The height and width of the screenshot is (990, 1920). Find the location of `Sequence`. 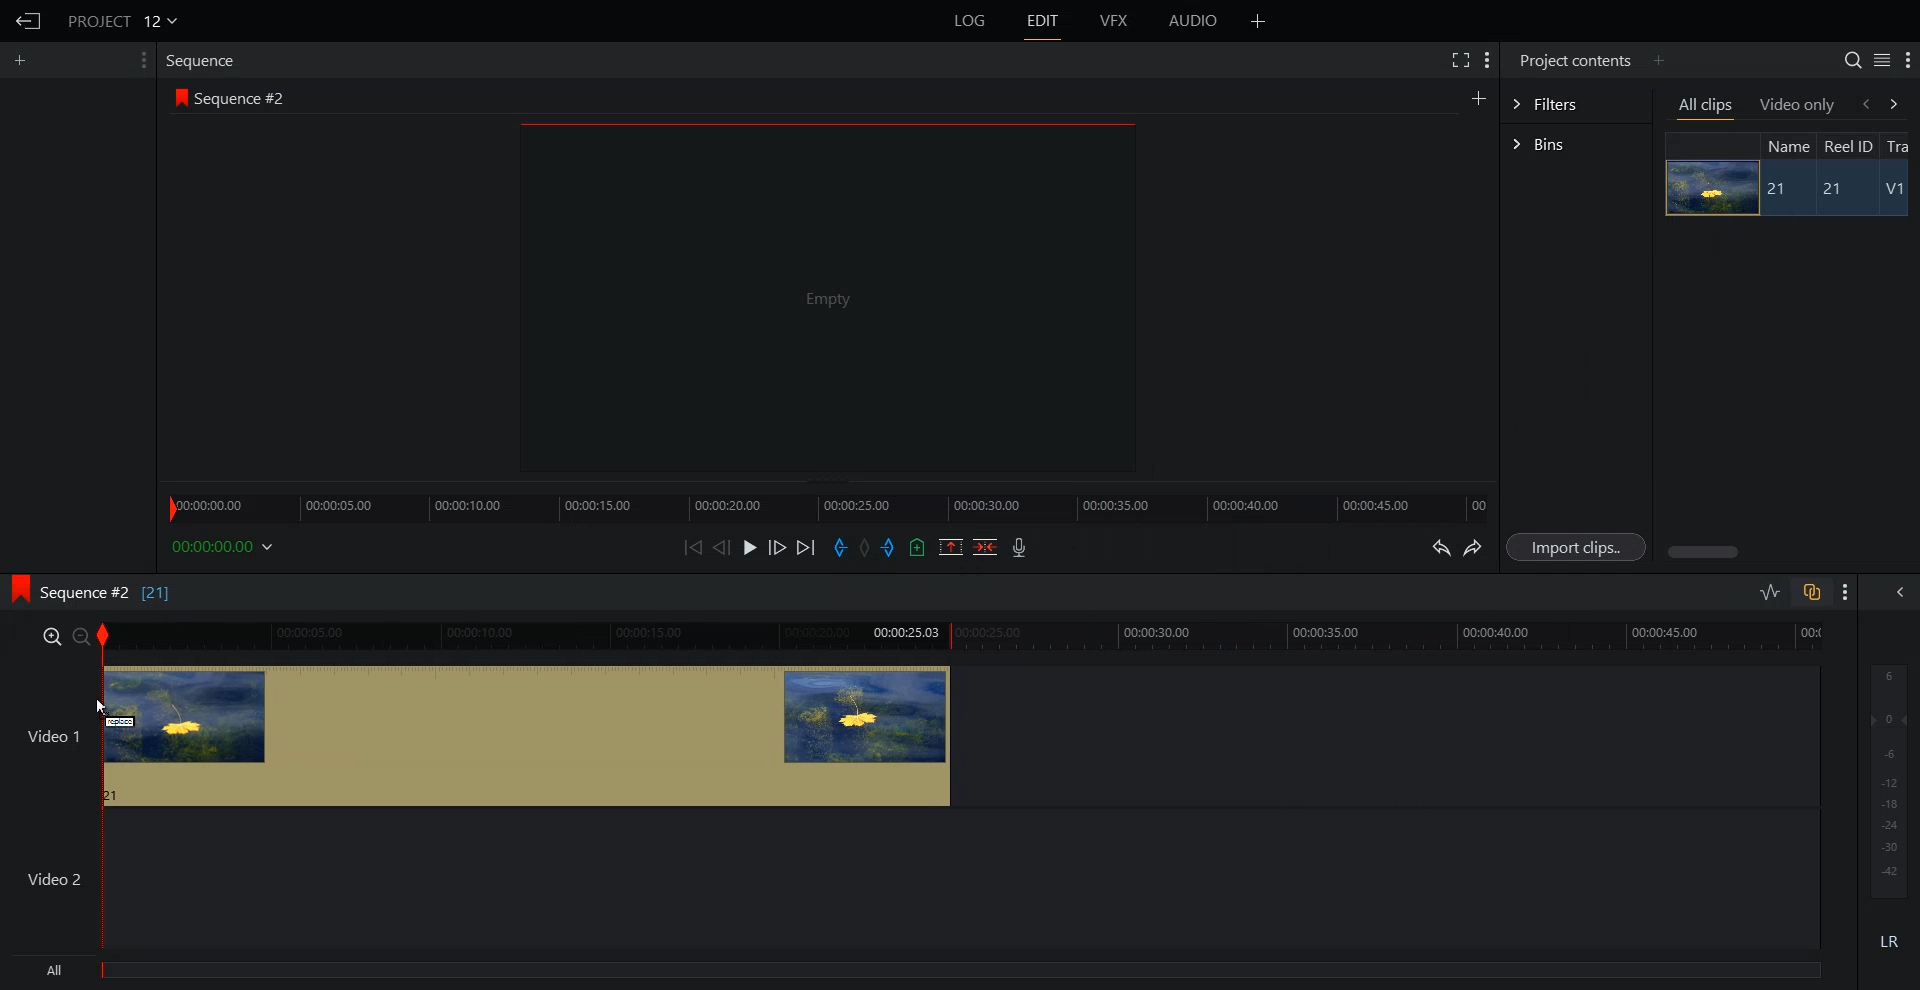

Sequence is located at coordinates (205, 60).